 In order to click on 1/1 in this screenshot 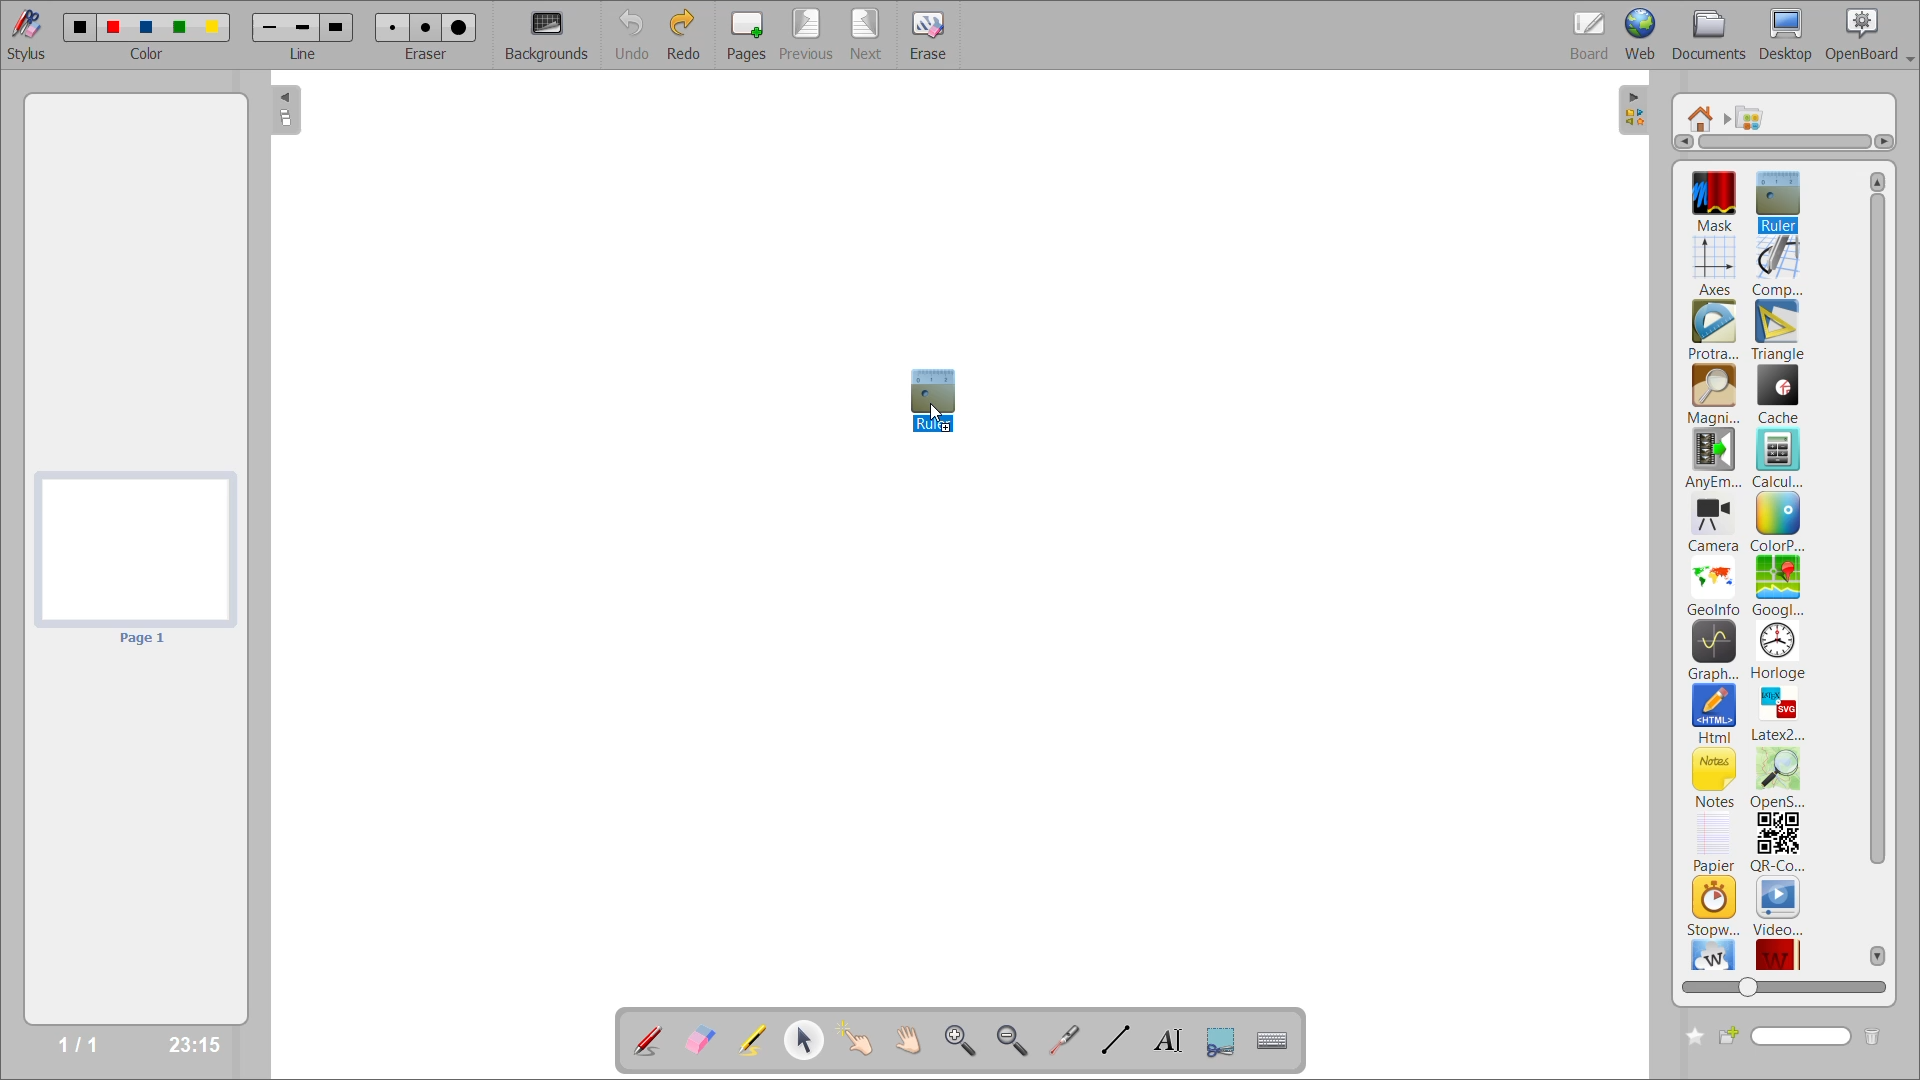, I will do `click(84, 1045)`.